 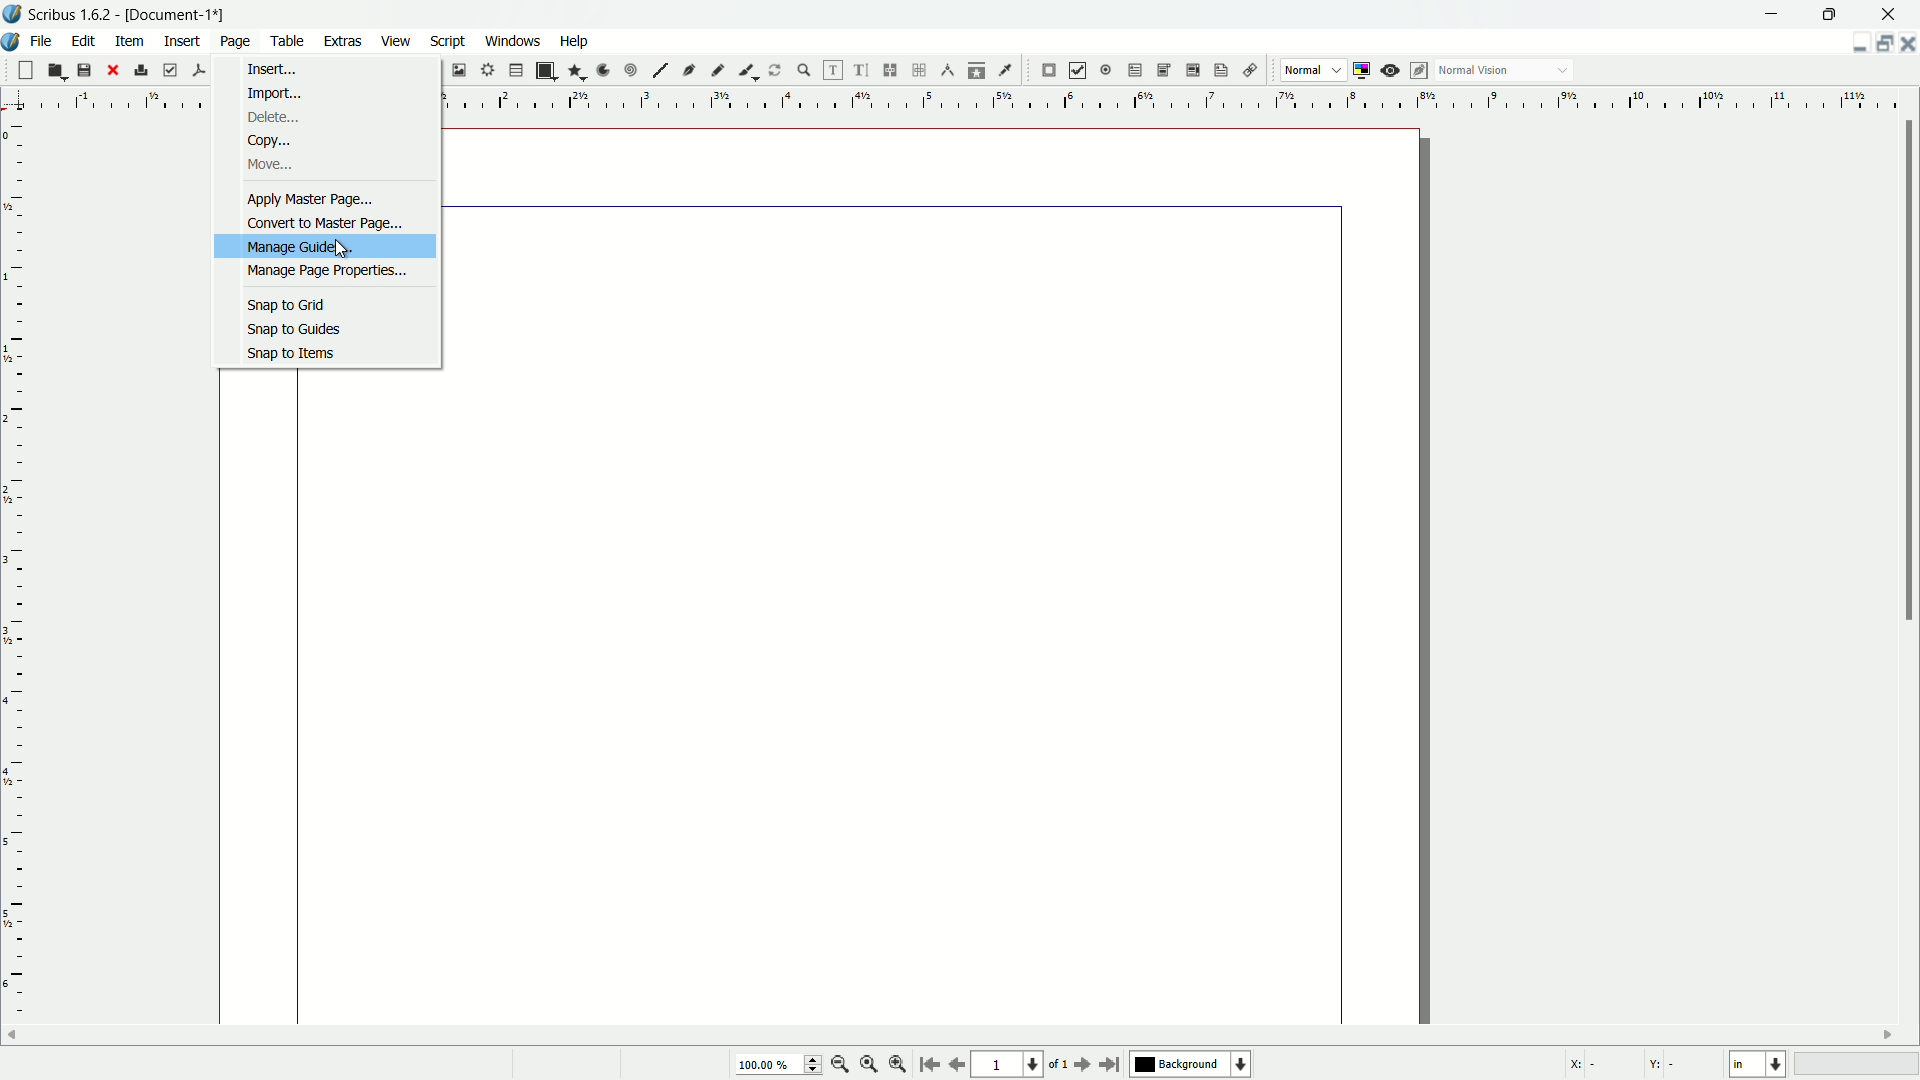 What do you see at coordinates (271, 71) in the screenshot?
I see `insert` at bounding box center [271, 71].